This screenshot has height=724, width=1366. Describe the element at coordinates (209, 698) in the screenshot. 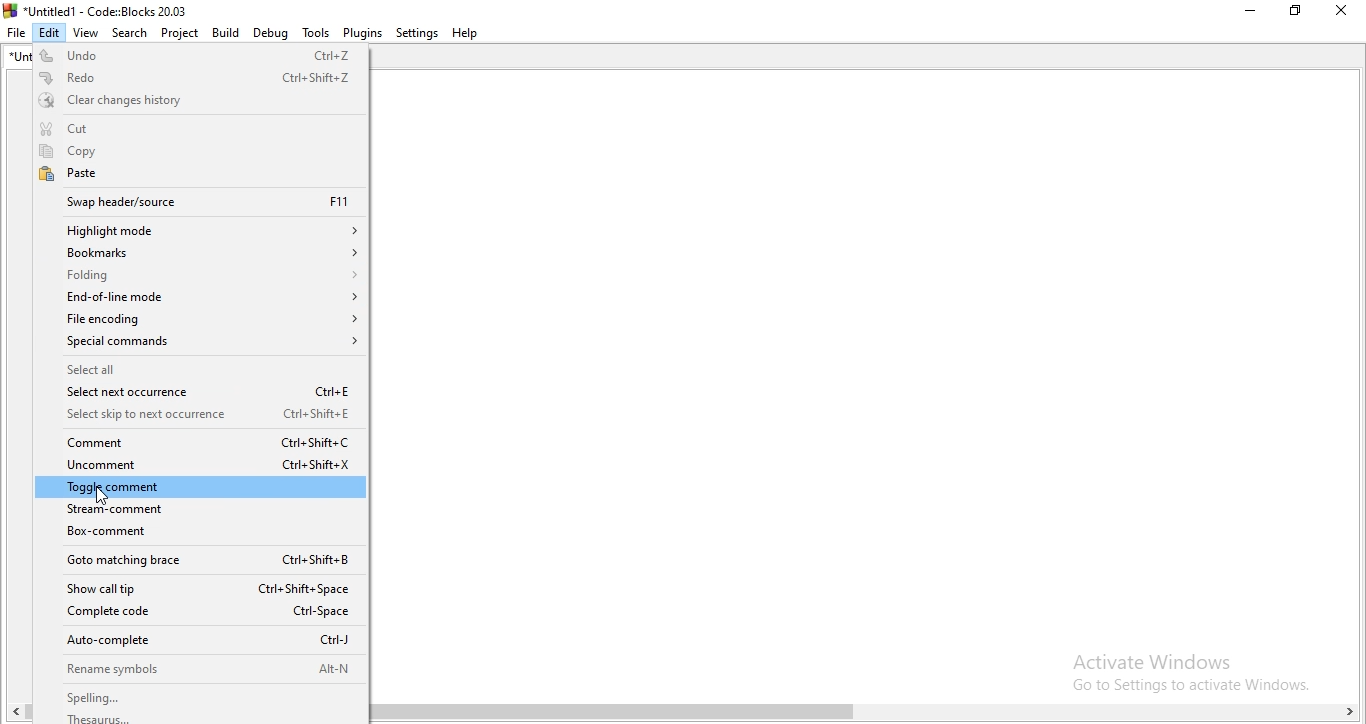

I see `spelling` at that location.